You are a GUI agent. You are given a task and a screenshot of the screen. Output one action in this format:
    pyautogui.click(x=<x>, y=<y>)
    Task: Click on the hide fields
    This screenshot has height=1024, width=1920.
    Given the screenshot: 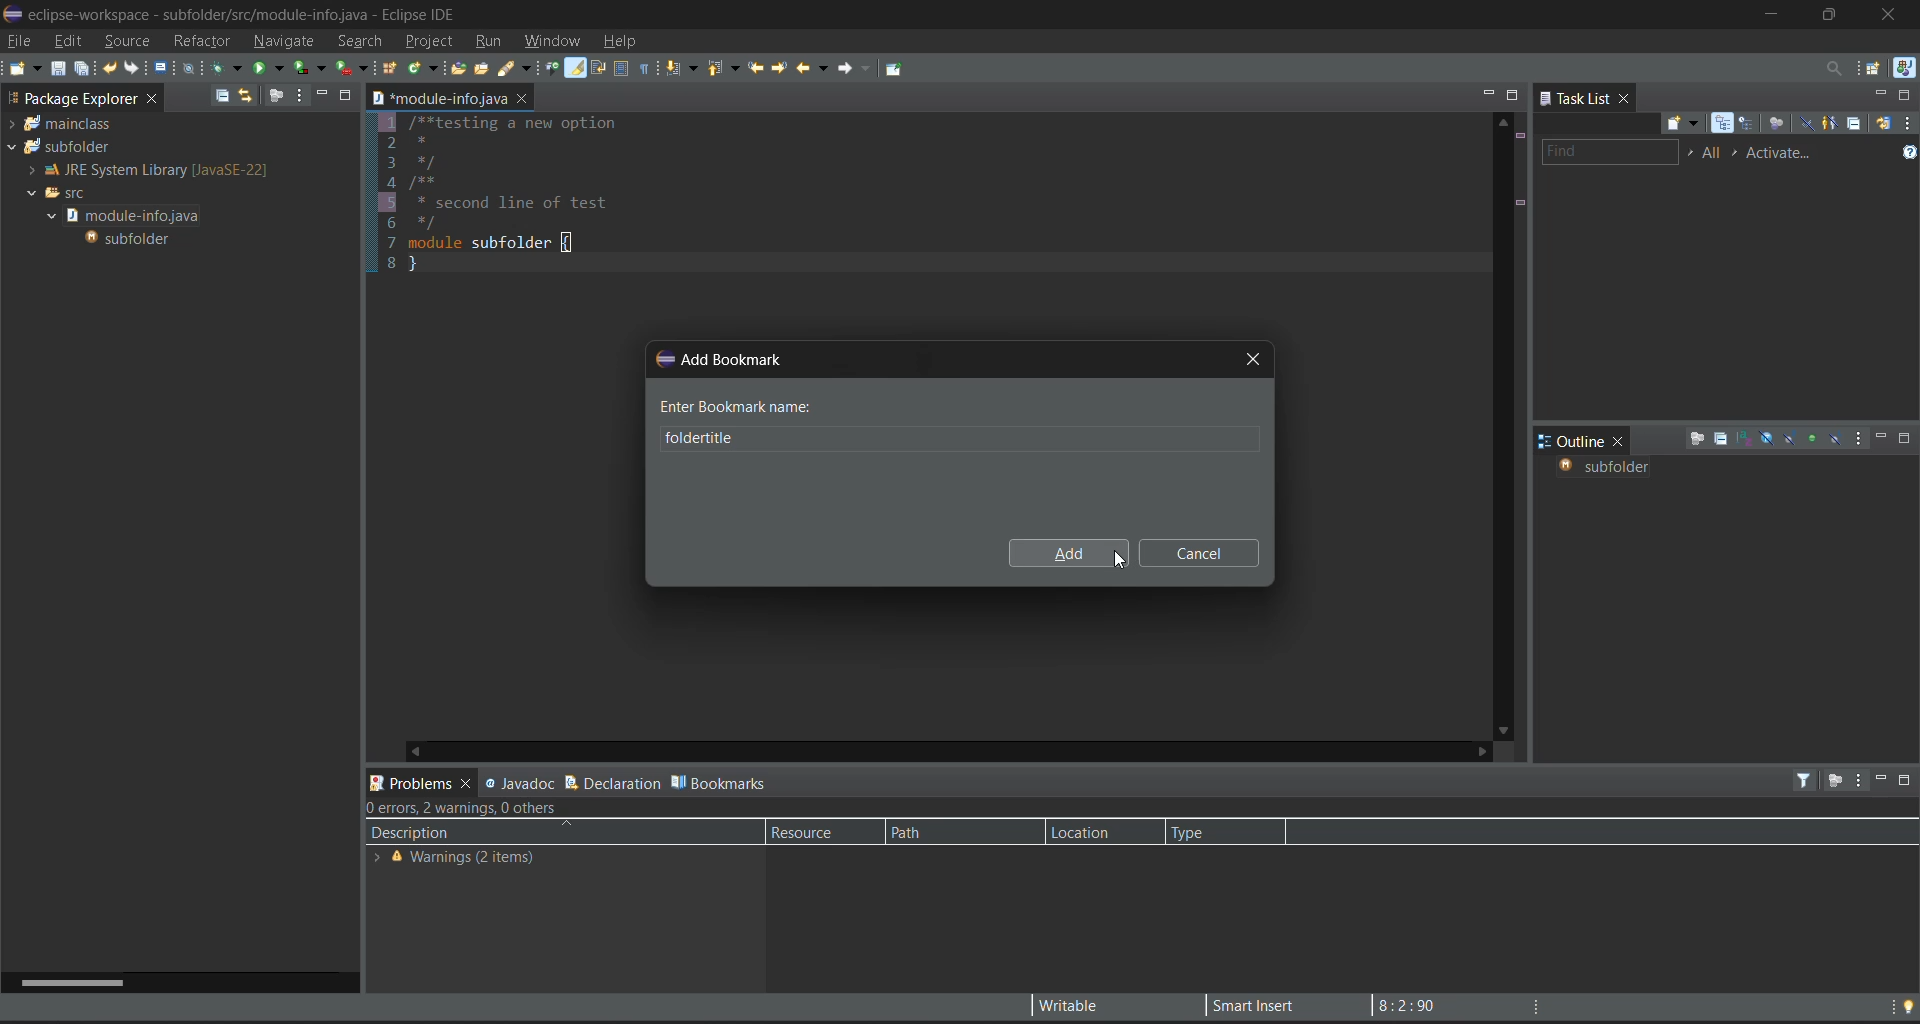 What is the action you would take?
    pyautogui.click(x=1767, y=437)
    